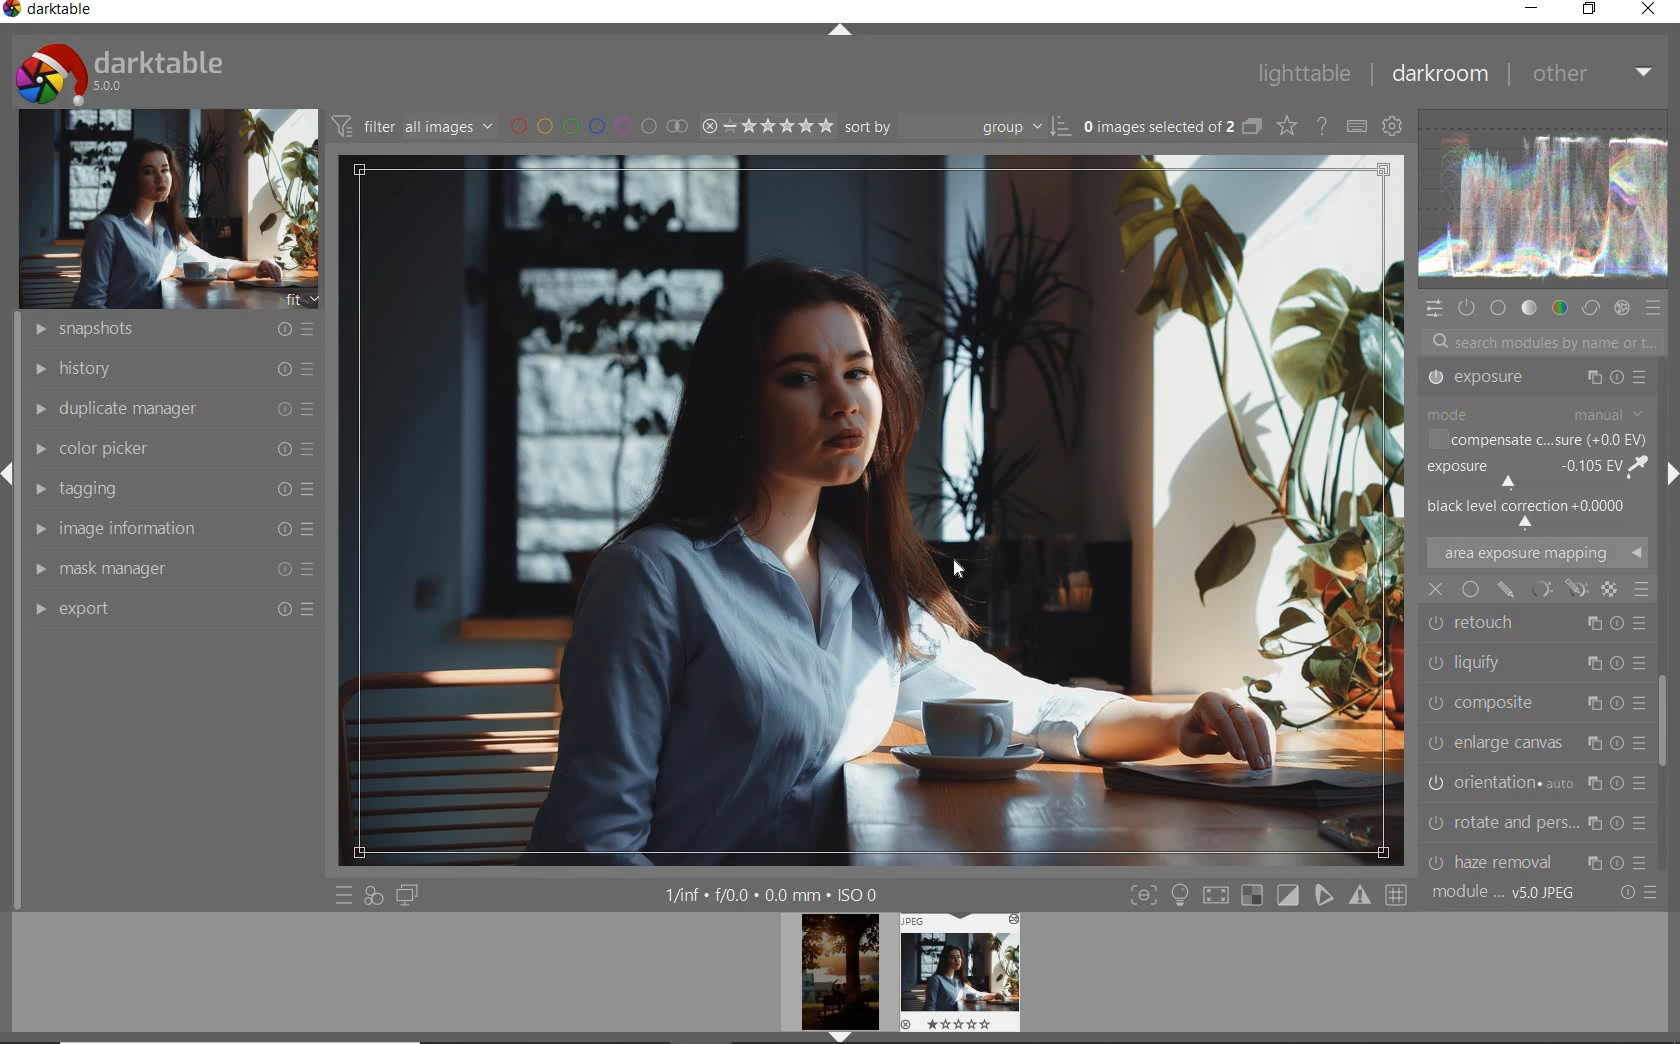 This screenshot has height=1044, width=1680. Describe the element at coordinates (839, 979) in the screenshot. I see `IMAGE PREVIEW` at that location.